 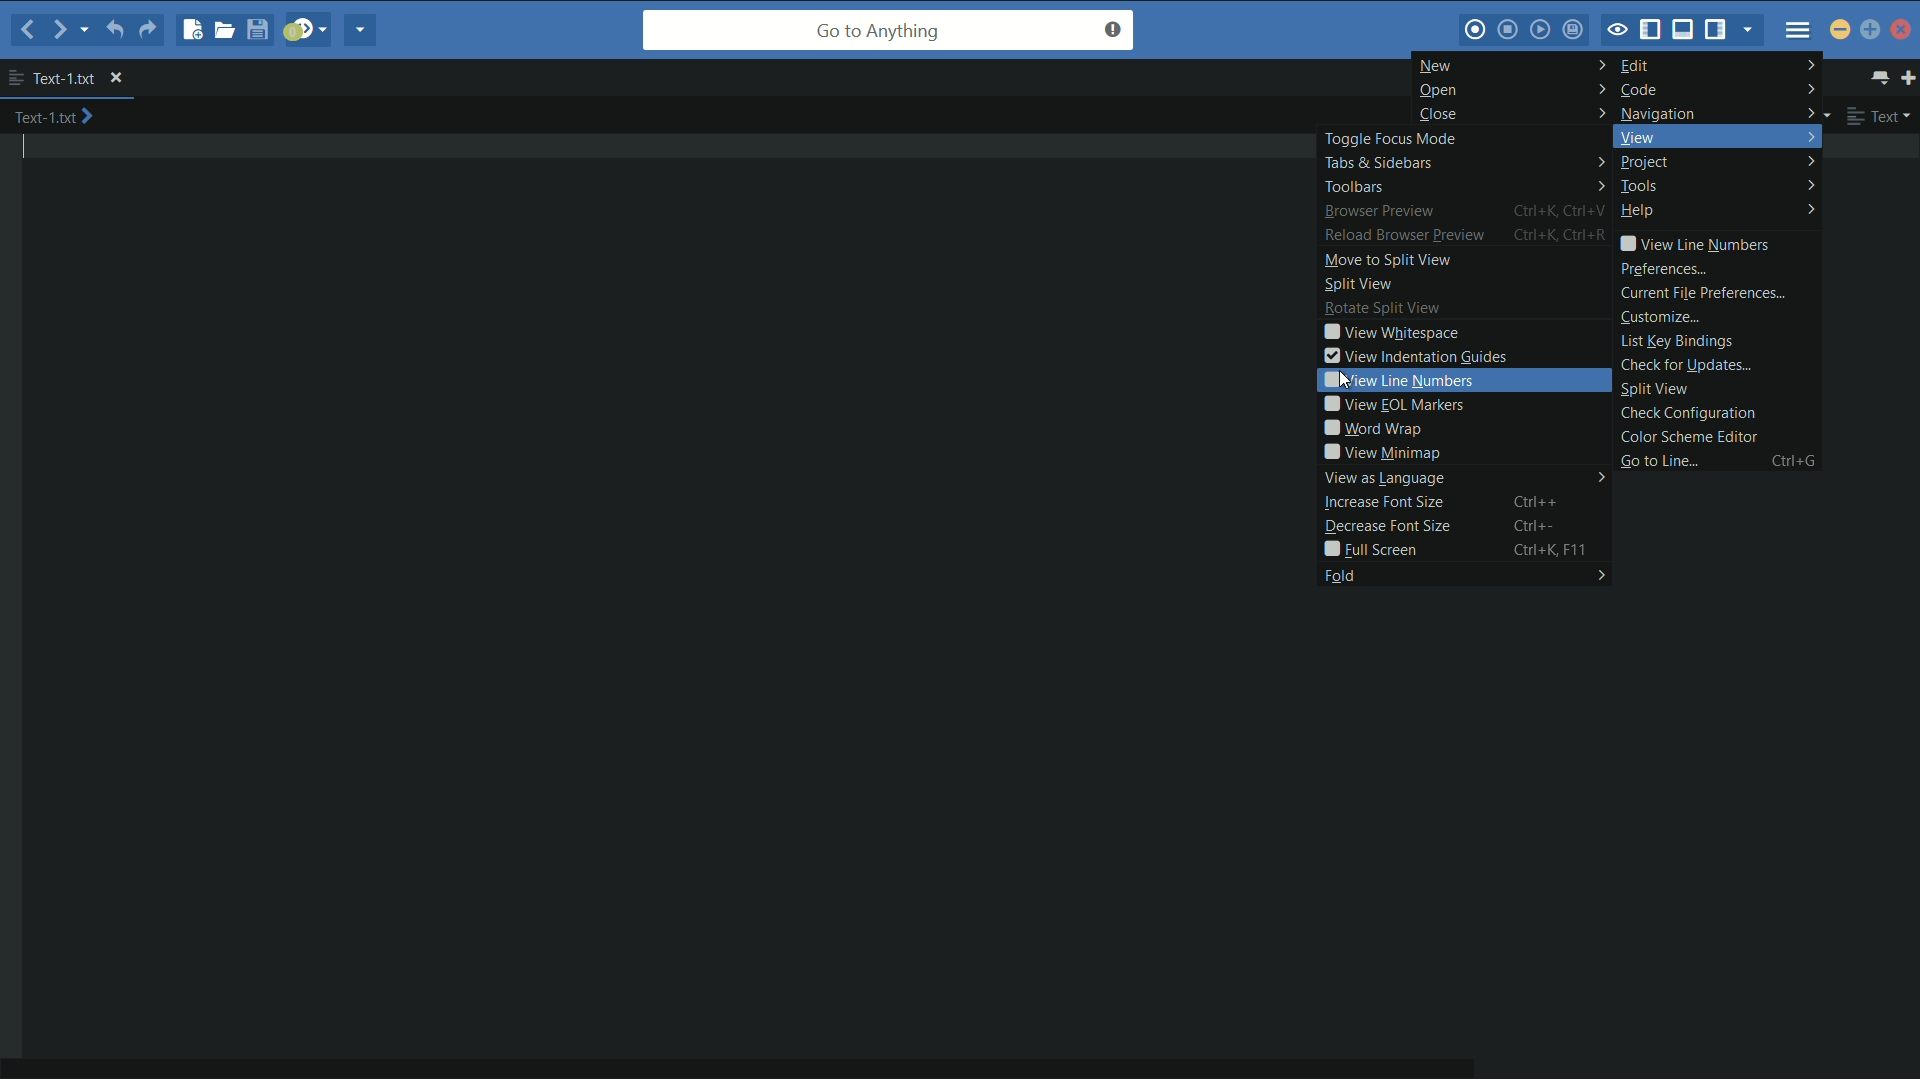 What do you see at coordinates (1511, 90) in the screenshot?
I see `open` at bounding box center [1511, 90].